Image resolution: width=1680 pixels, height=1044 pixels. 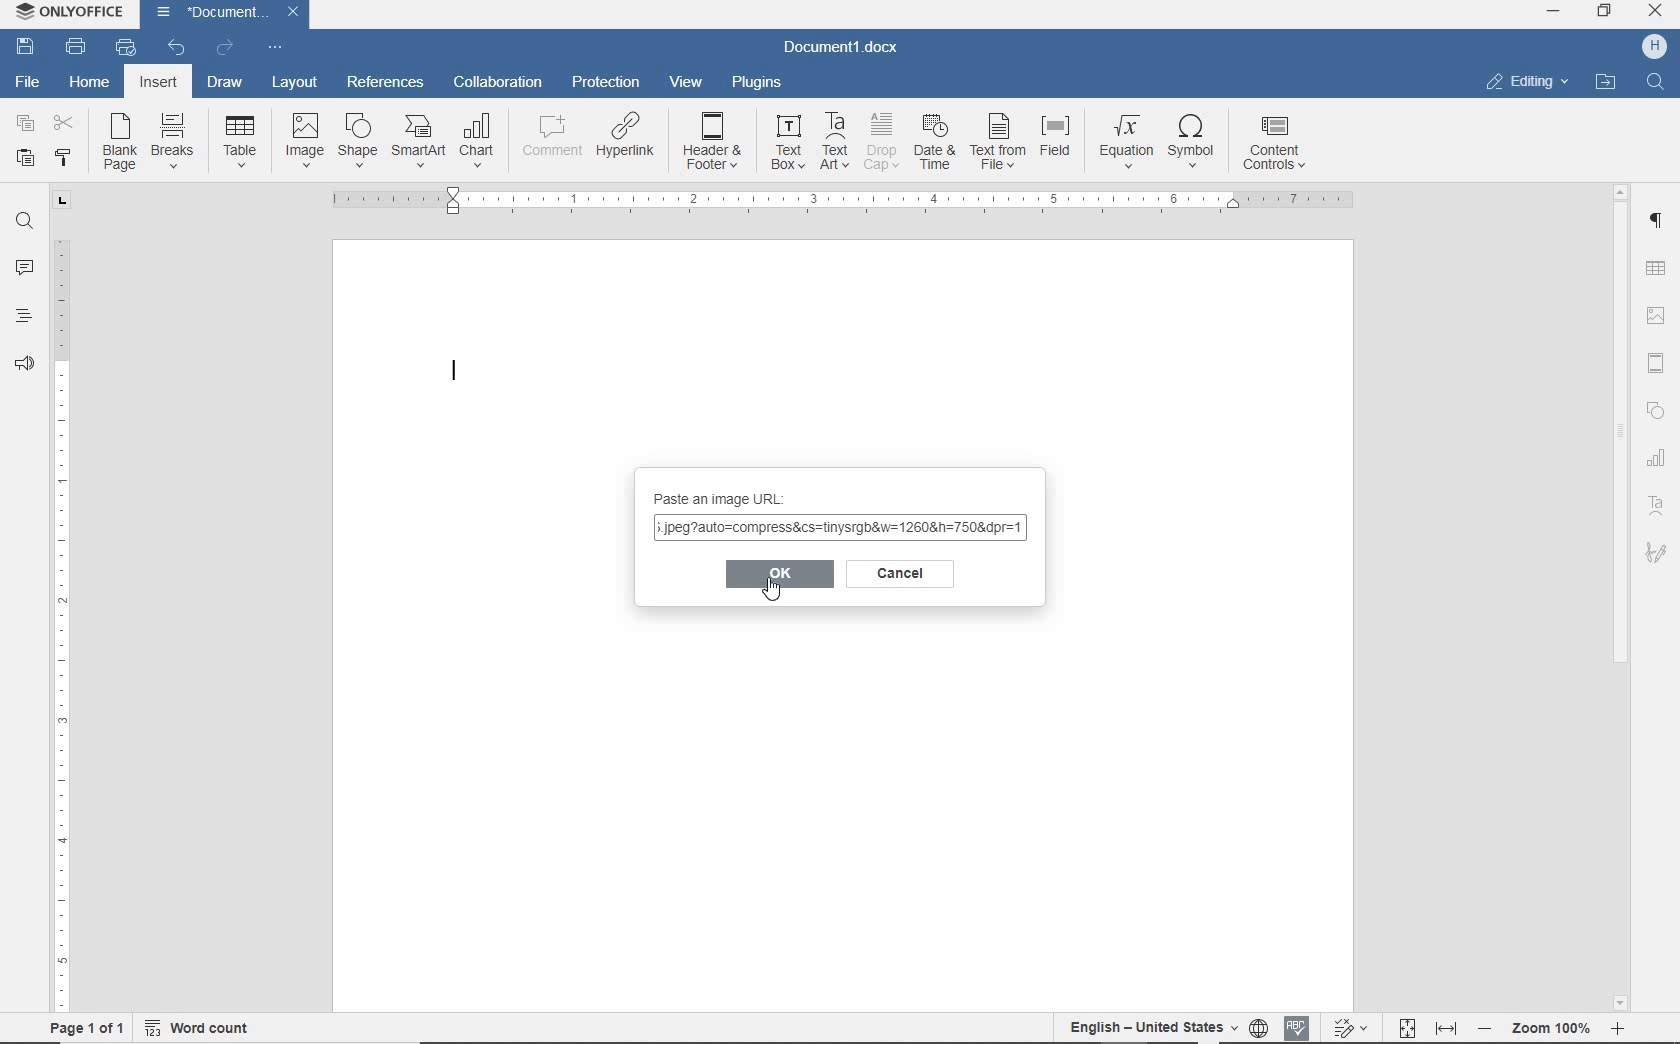 I want to click on equation, so click(x=1125, y=139).